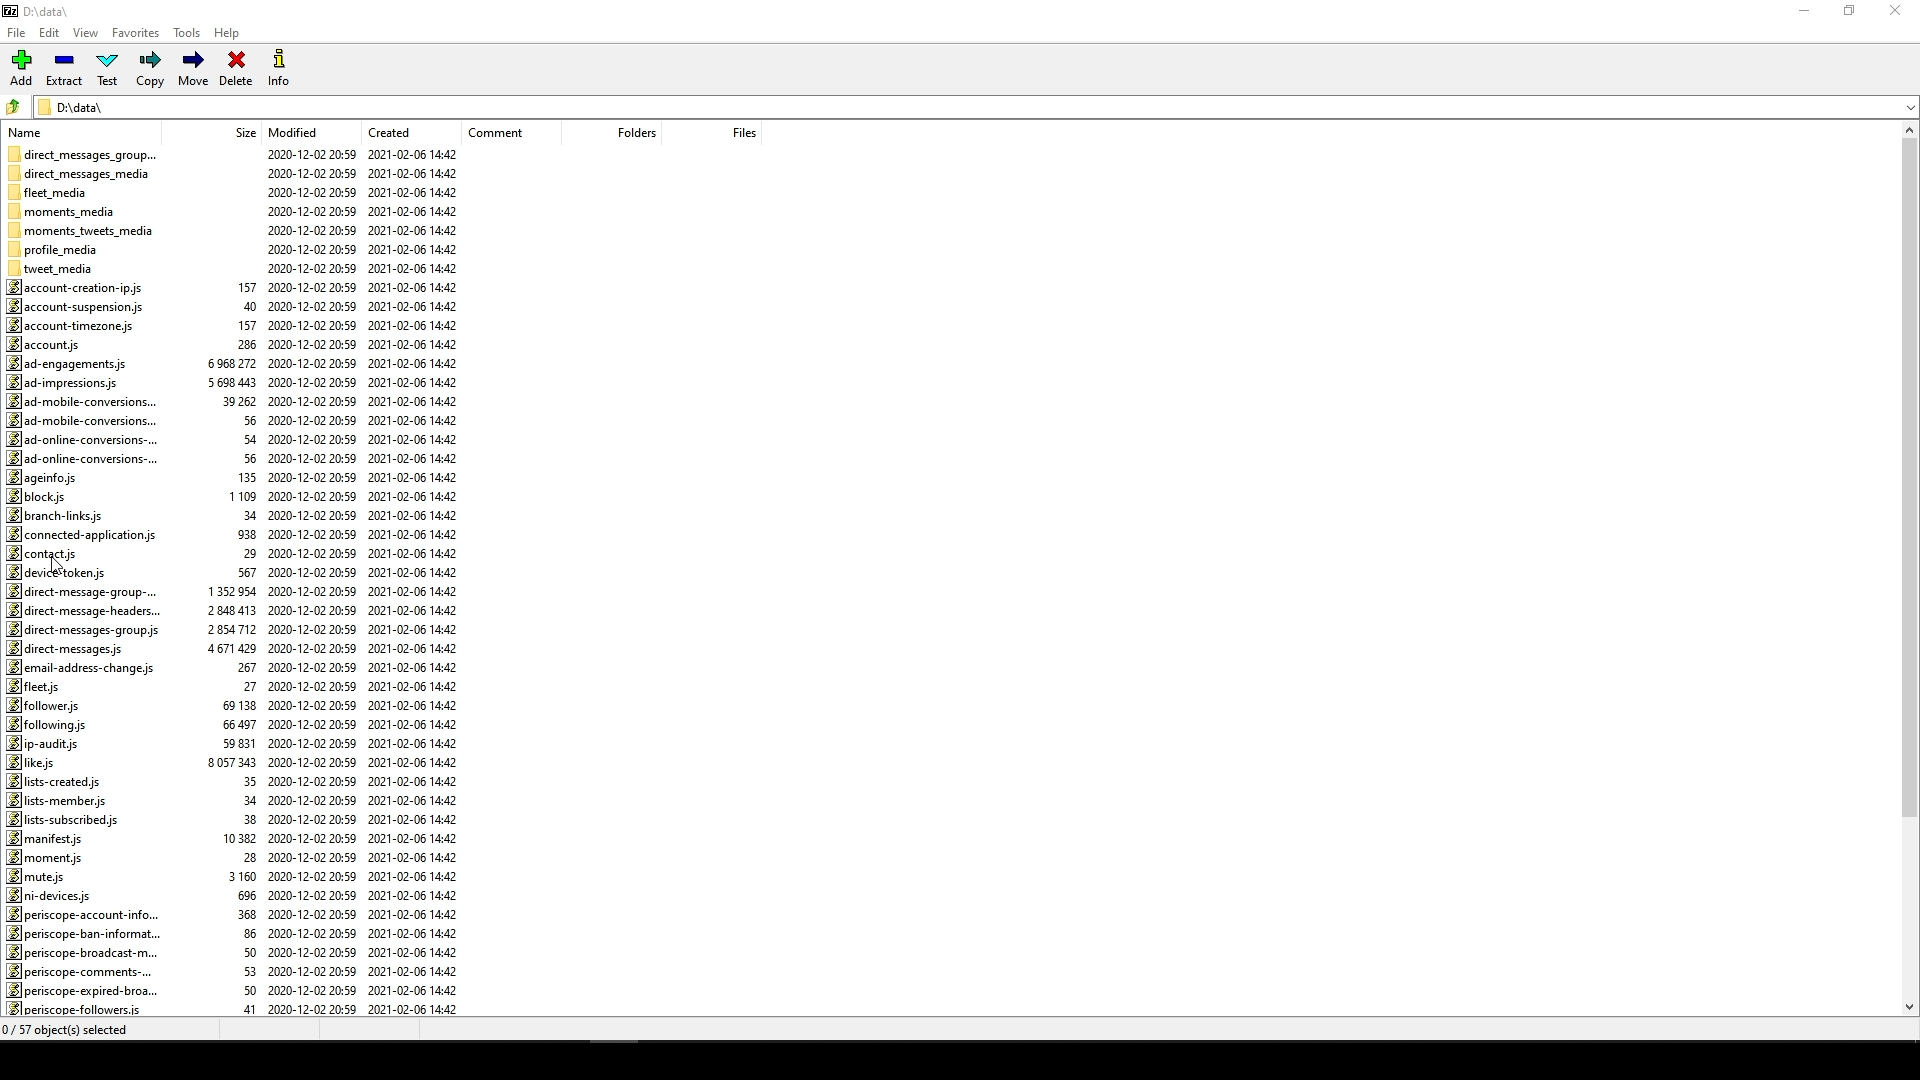 The image size is (1920, 1080). Describe the element at coordinates (50, 343) in the screenshot. I see `account.js` at that location.